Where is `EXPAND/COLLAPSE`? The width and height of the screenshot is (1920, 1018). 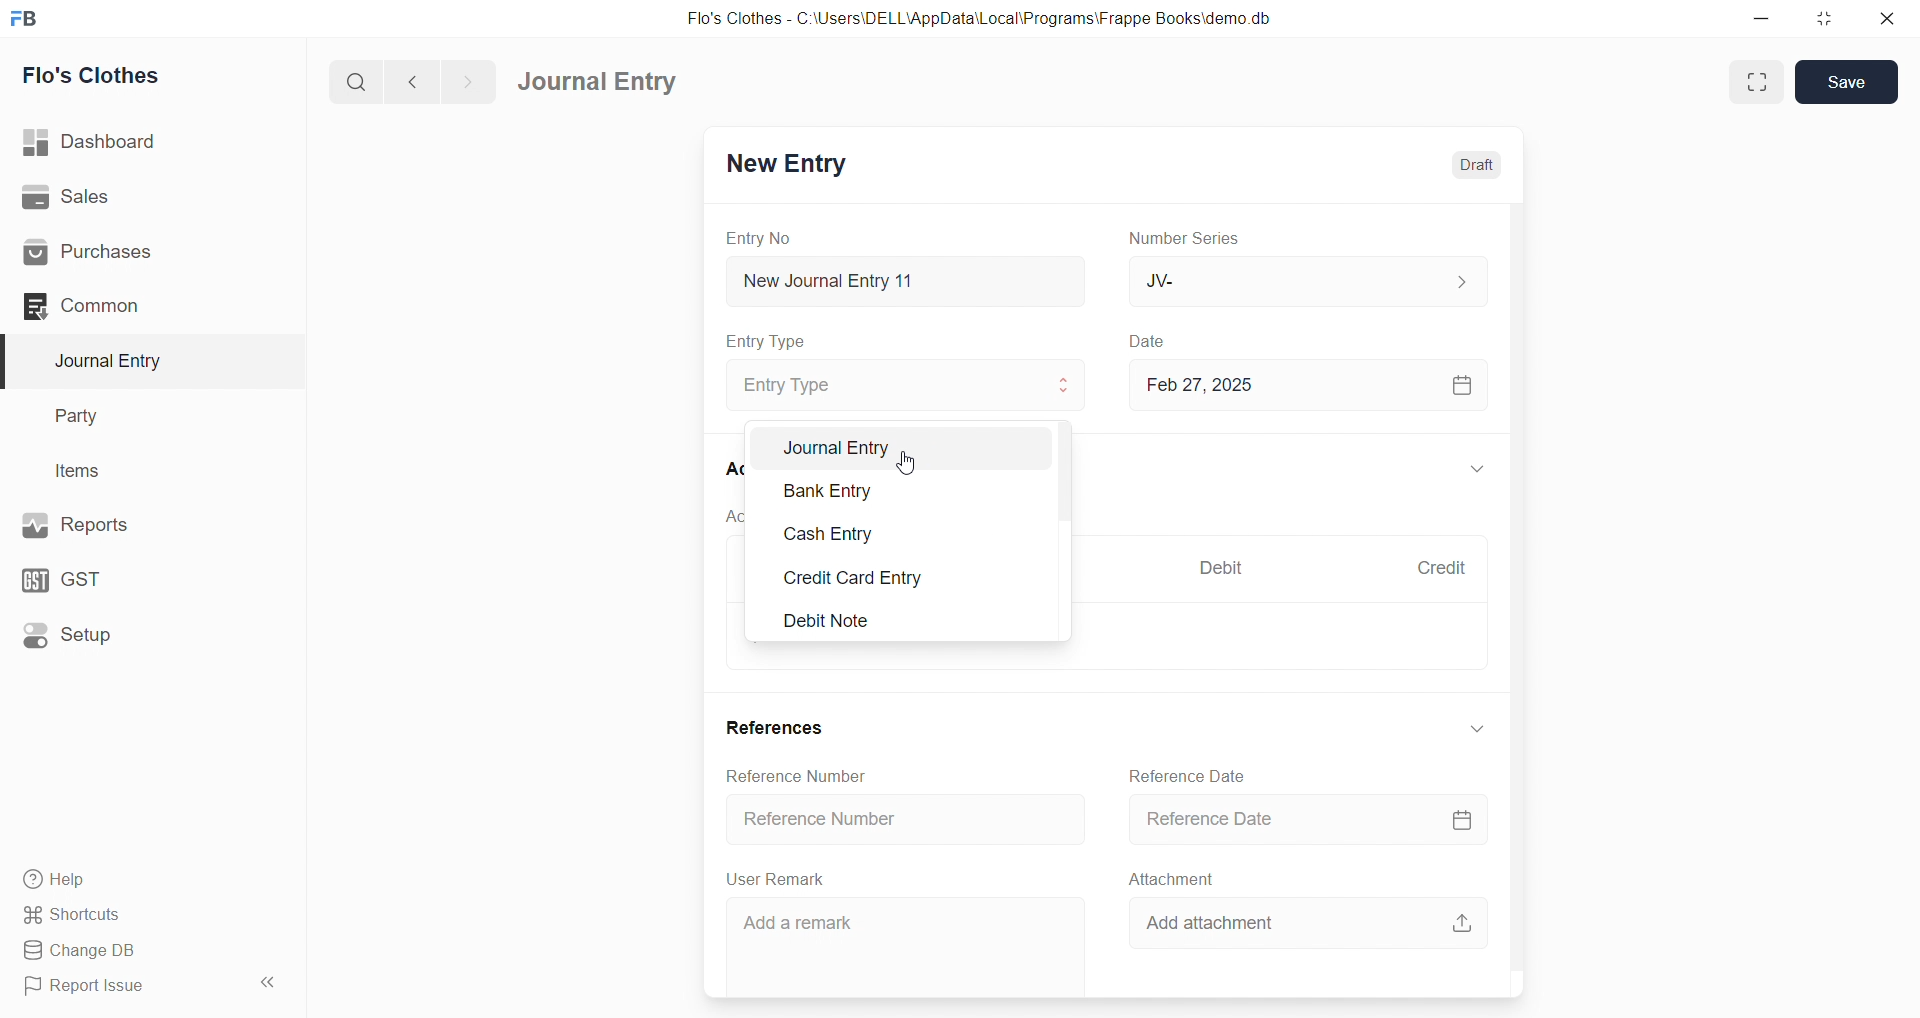 EXPAND/COLLAPSE is located at coordinates (1476, 469).